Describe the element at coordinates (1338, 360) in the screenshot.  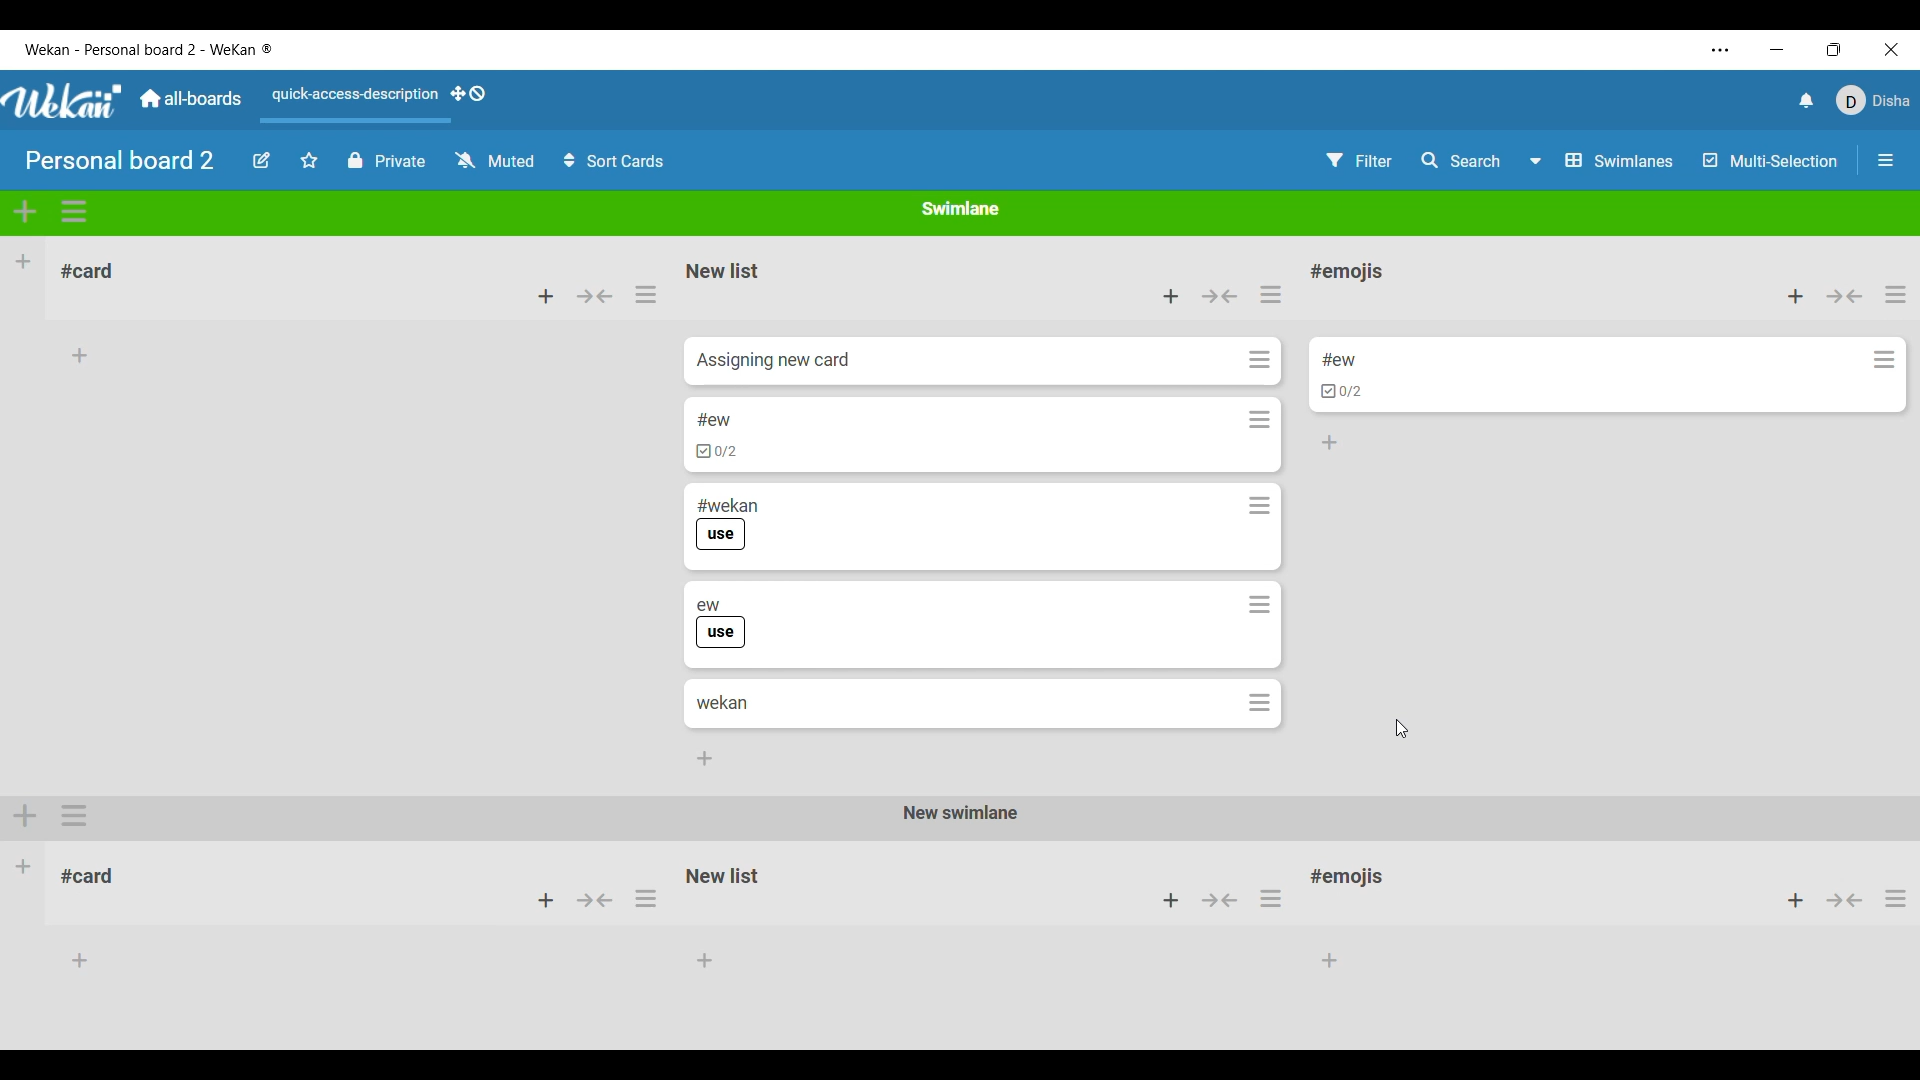
I see `Card title` at that location.